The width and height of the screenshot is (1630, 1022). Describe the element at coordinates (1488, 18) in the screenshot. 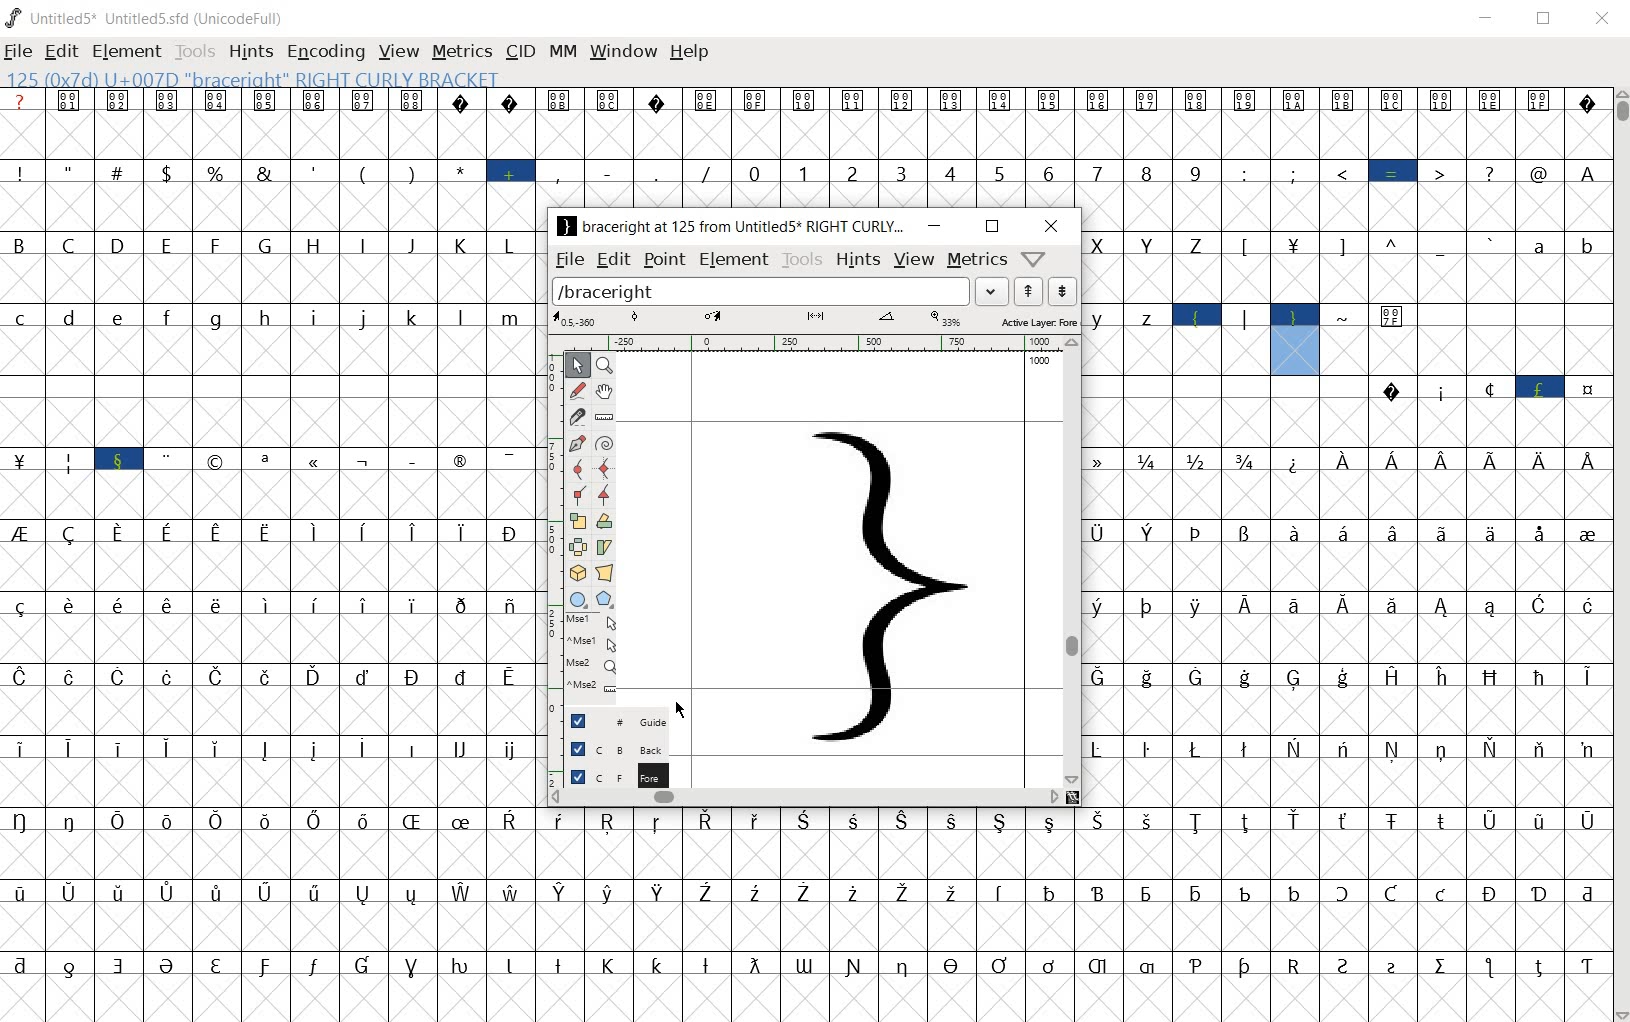

I see `MINIMIZE` at that location.